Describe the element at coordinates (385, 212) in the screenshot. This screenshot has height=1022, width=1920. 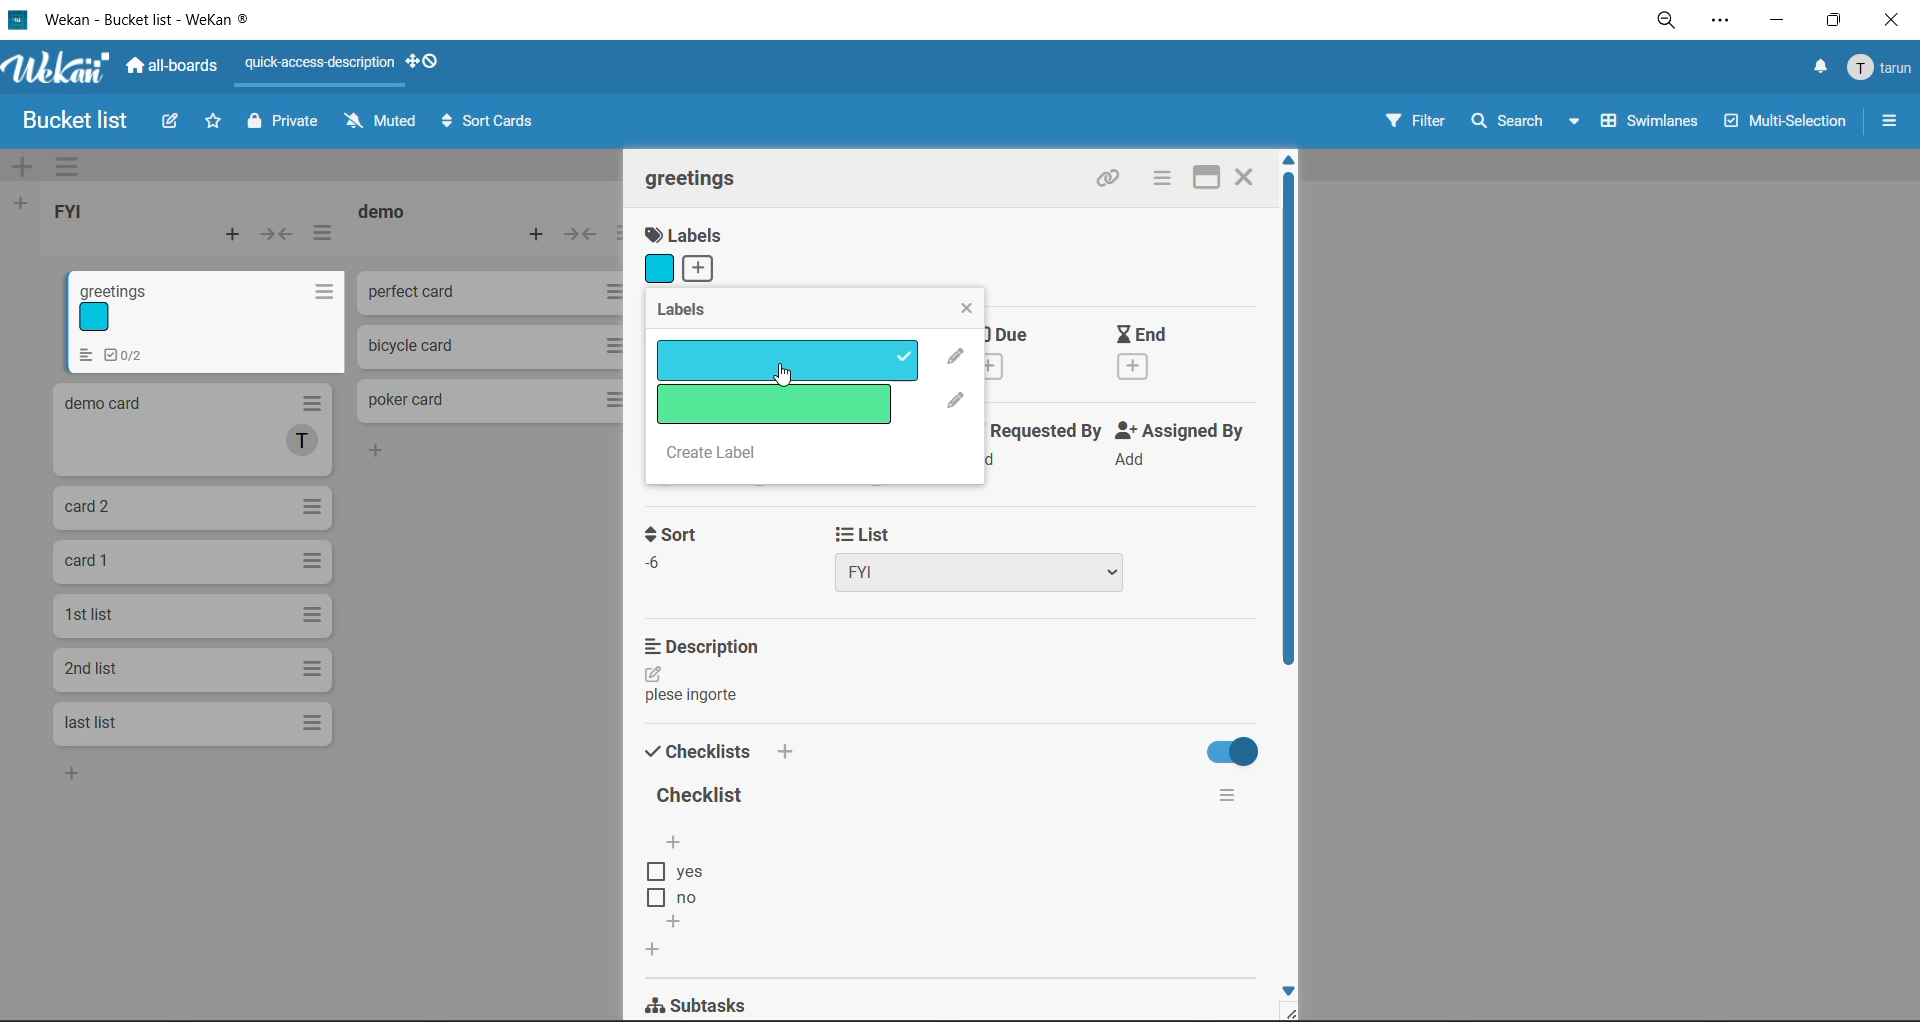
I see `list title` at that location.